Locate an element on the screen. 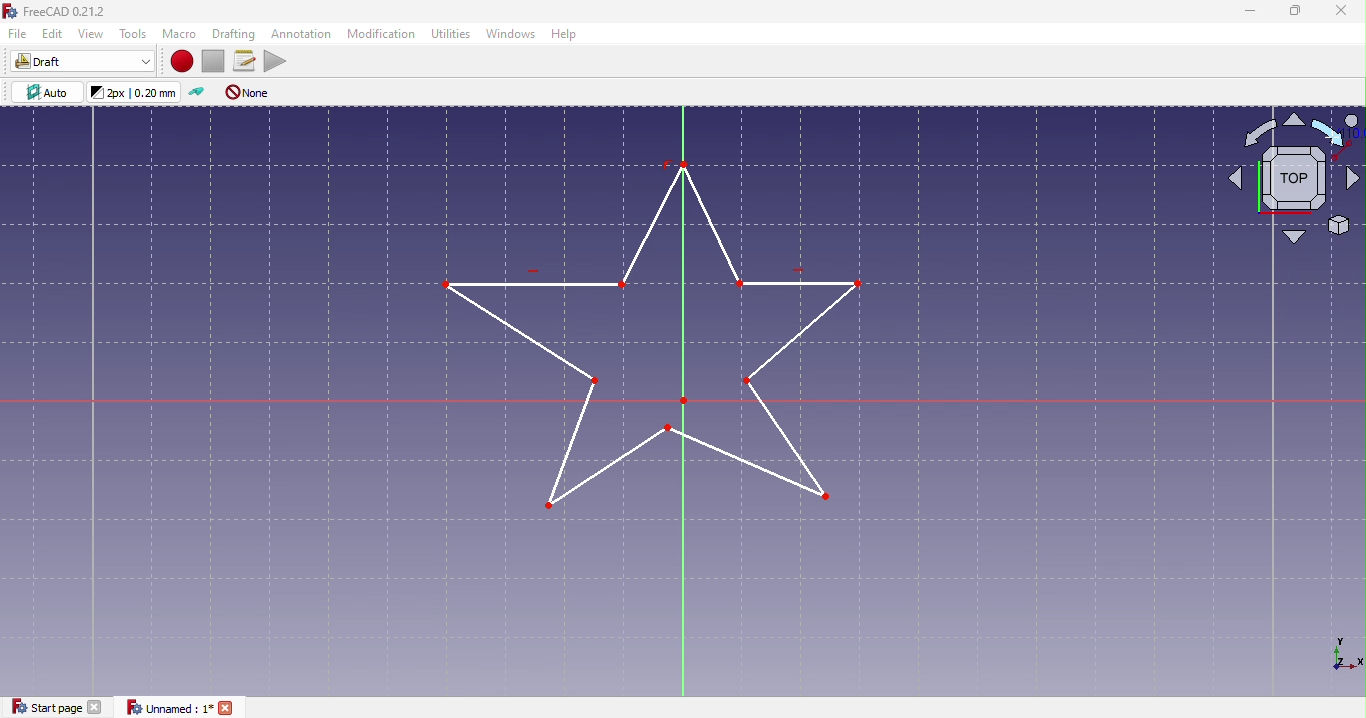  Start page is located at coordinates (59, 705).